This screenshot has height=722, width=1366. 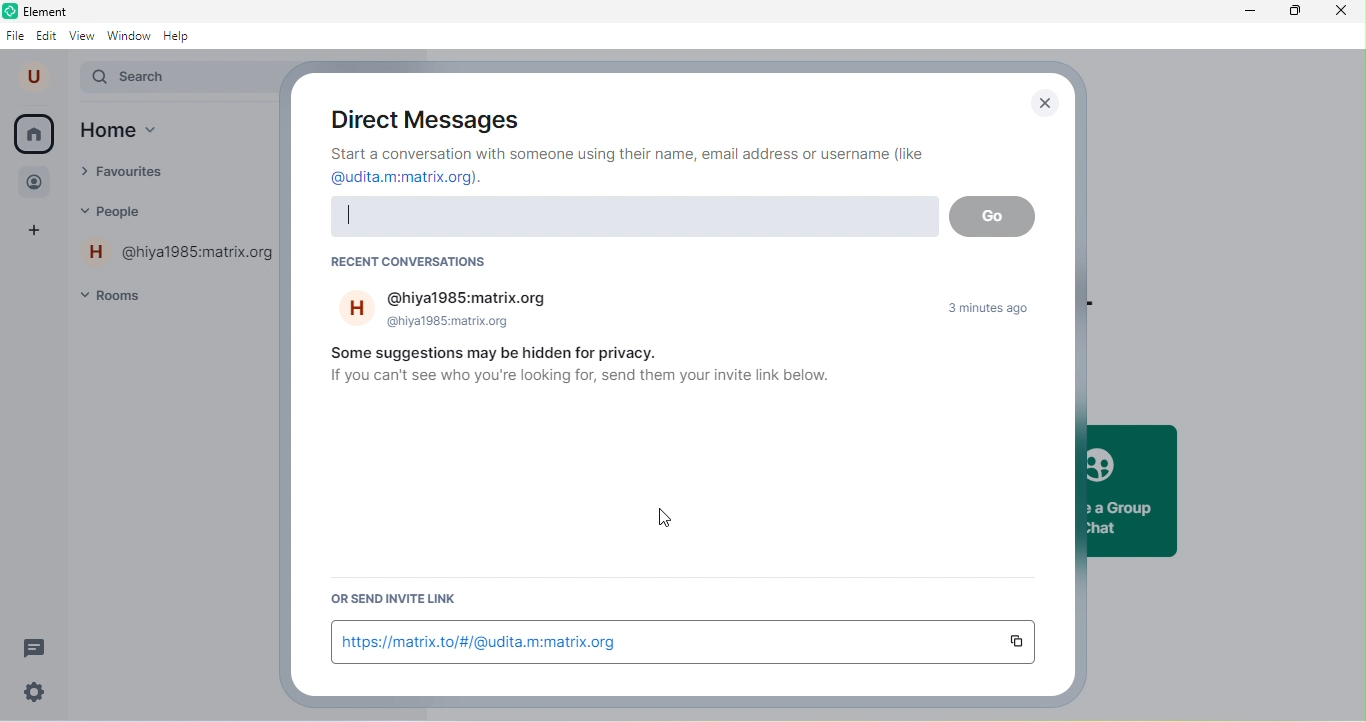 What do you see at coordinates (1022, 642) in the screenshot?
I see `copy` at bounding box center [1022, 642].